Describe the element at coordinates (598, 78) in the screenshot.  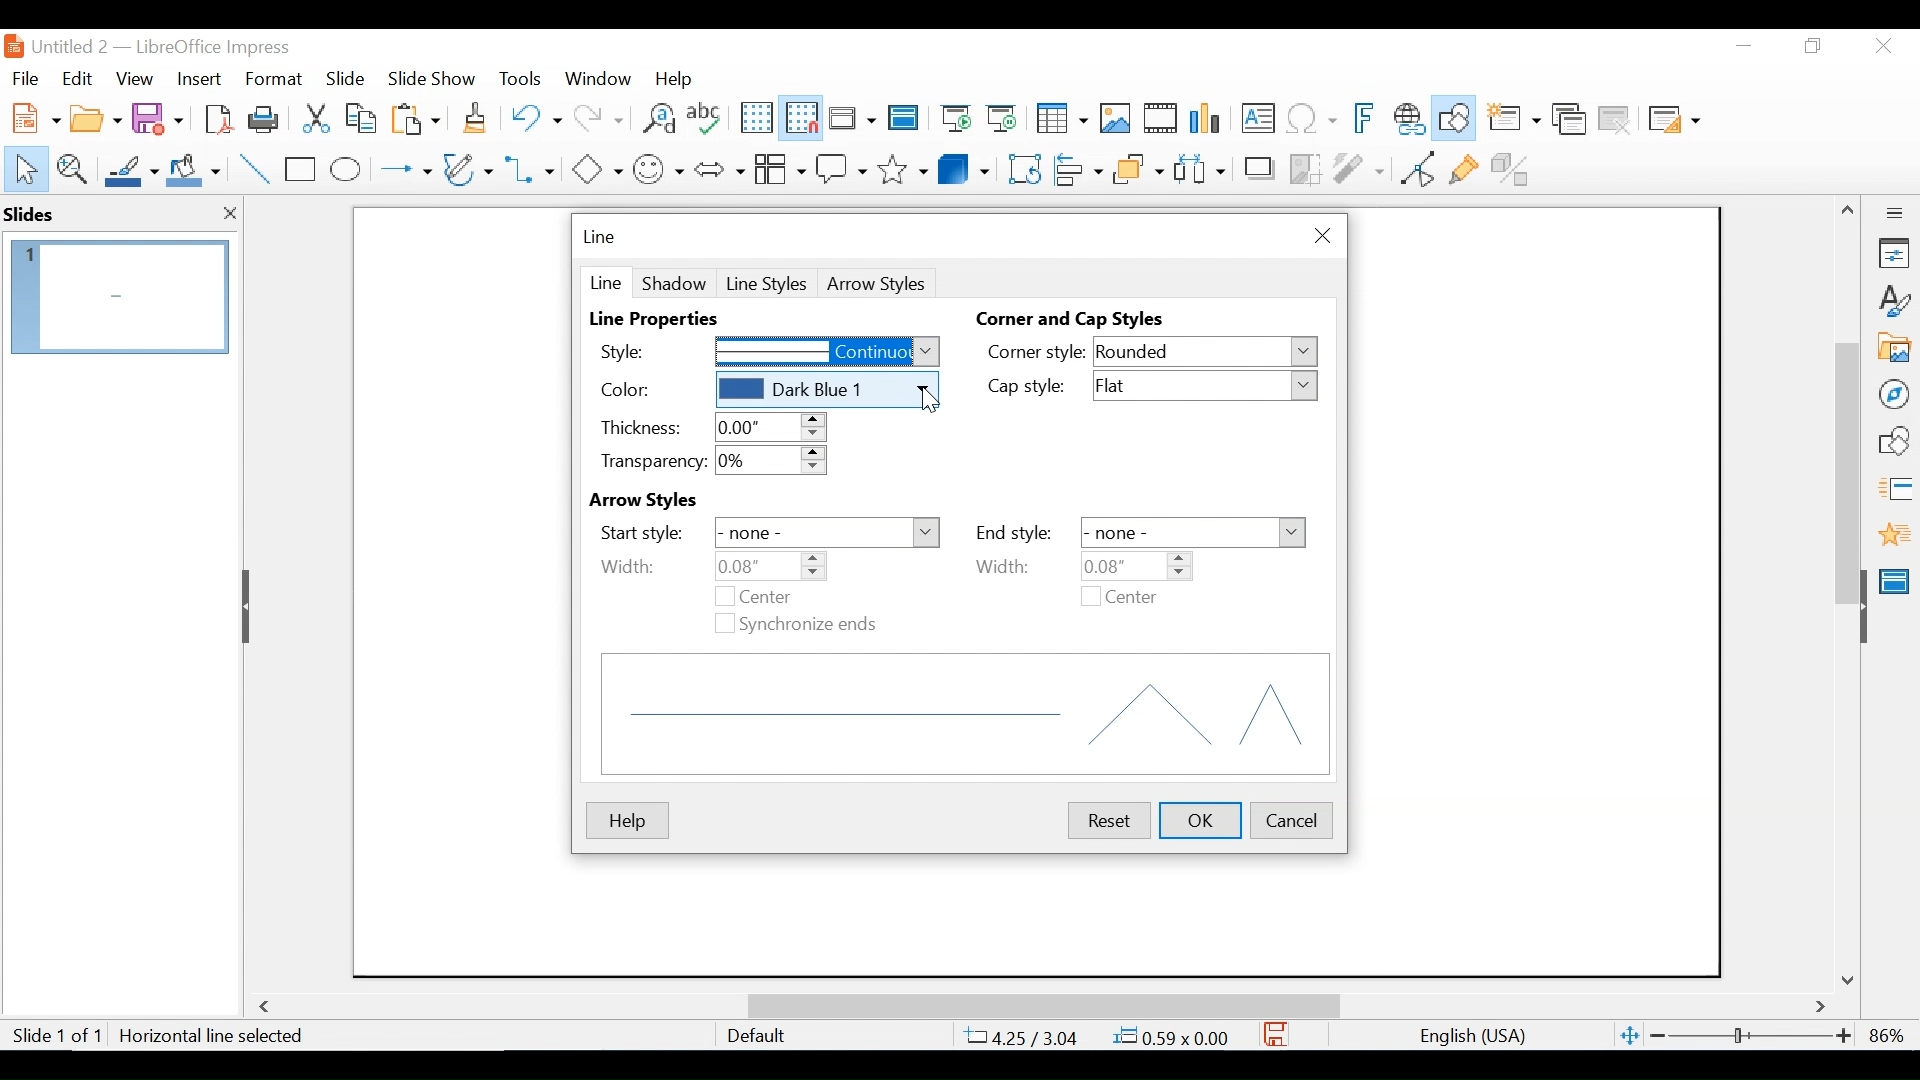
I see `Window` at that location.